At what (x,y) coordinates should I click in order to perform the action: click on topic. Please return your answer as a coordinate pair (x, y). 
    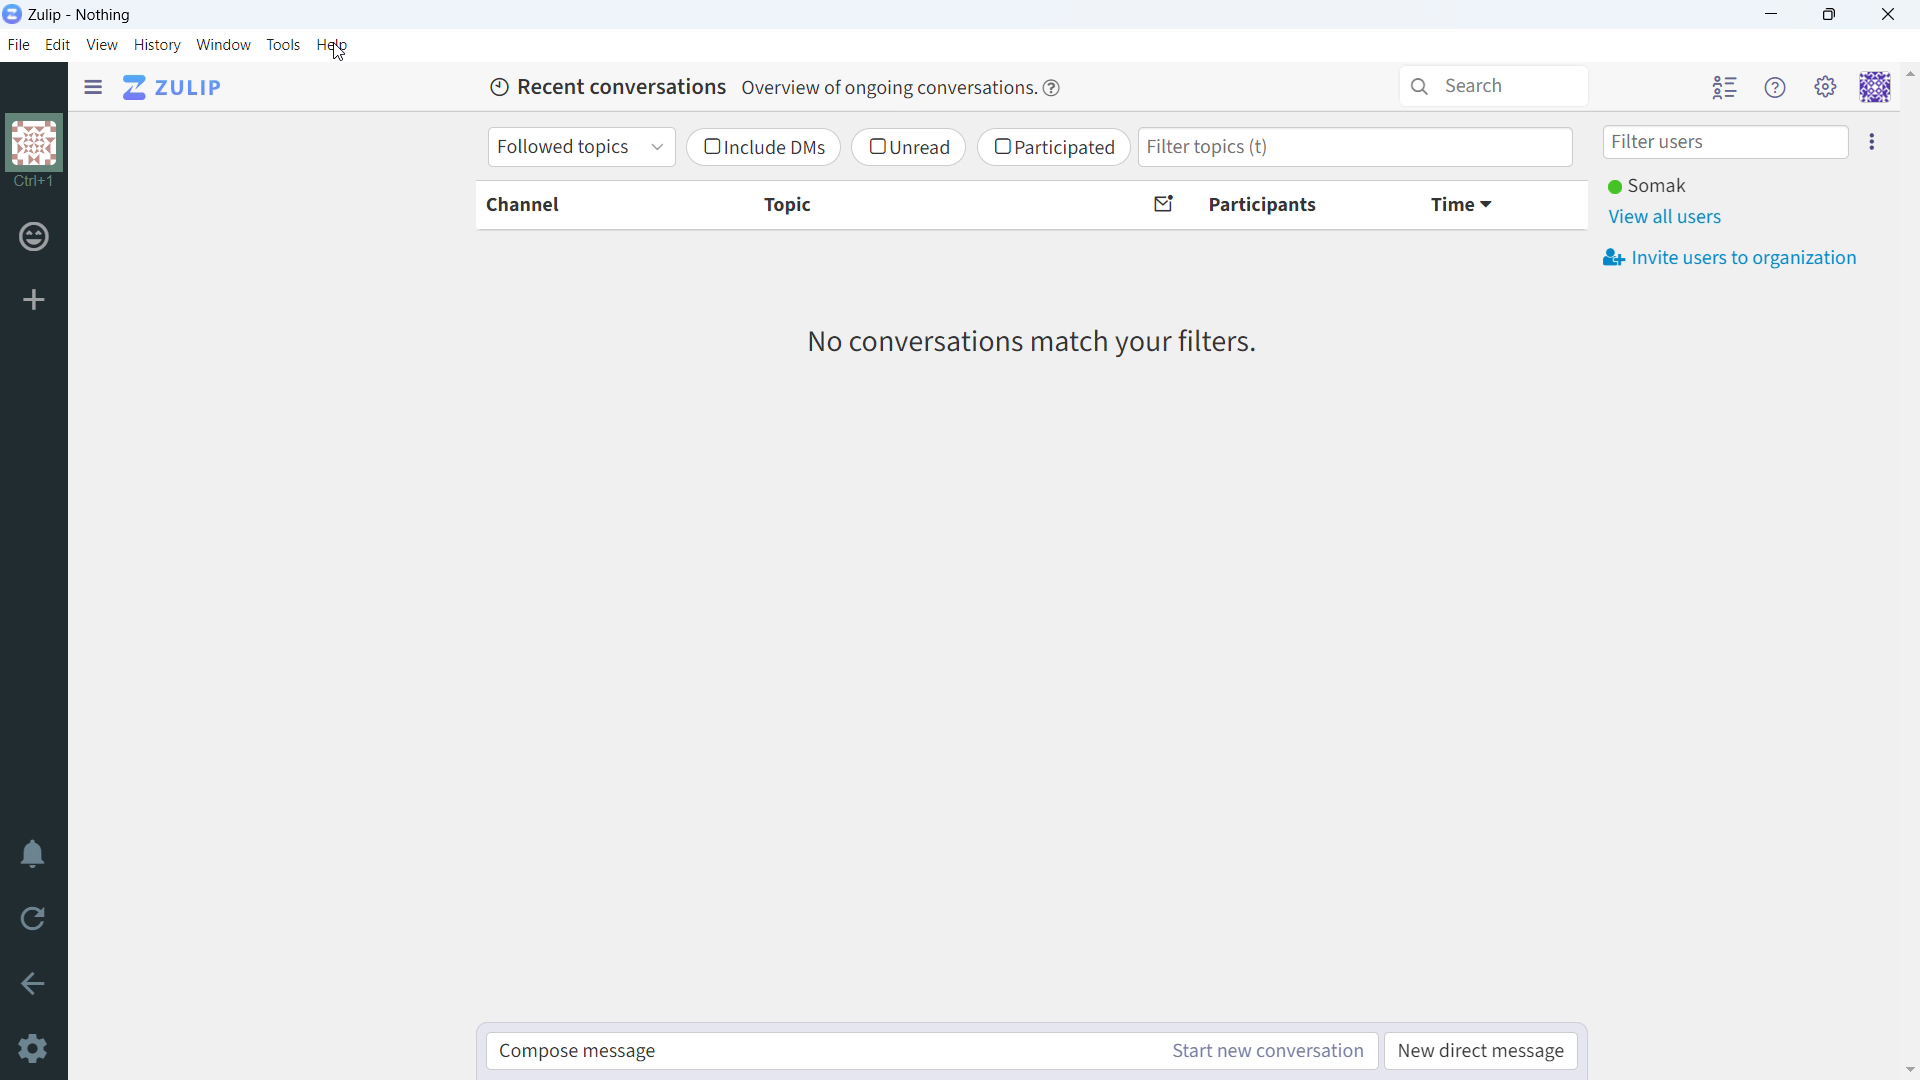
    Looking at the image, I should click on (909, 206).